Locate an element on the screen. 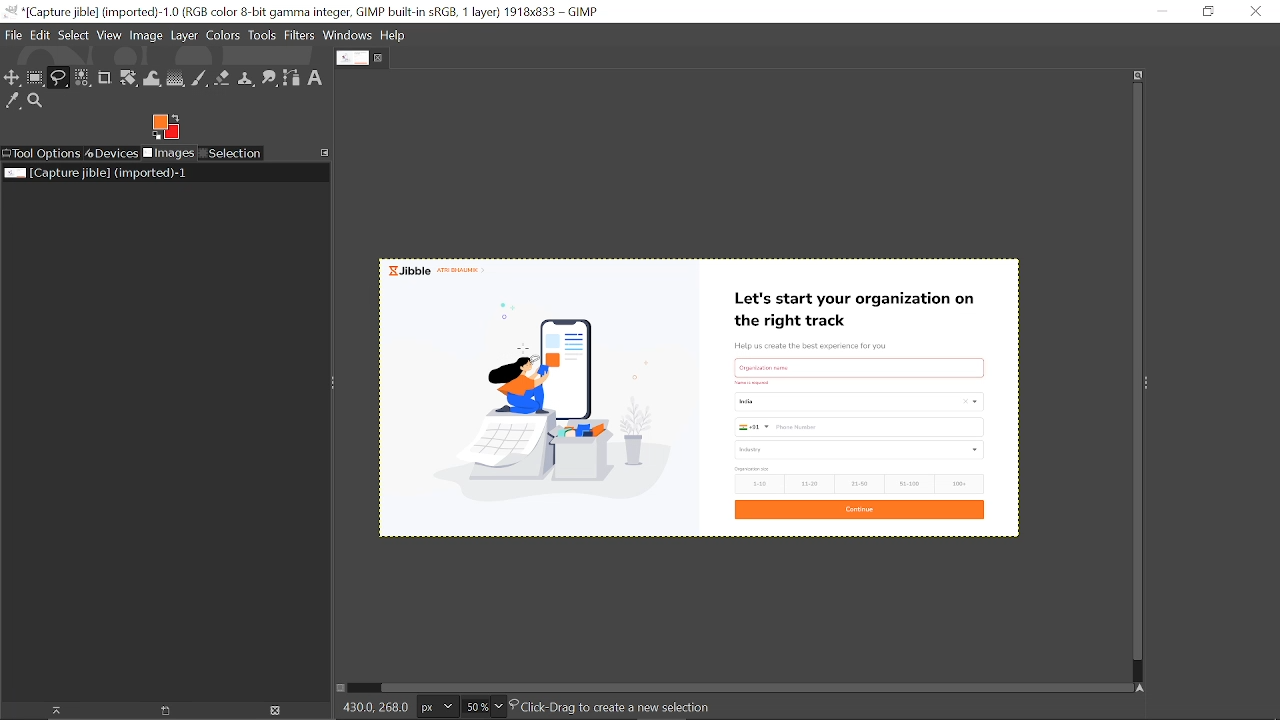 This screenshot has width=1280, height=720. Current zoom is located at coordinates (474, 706).